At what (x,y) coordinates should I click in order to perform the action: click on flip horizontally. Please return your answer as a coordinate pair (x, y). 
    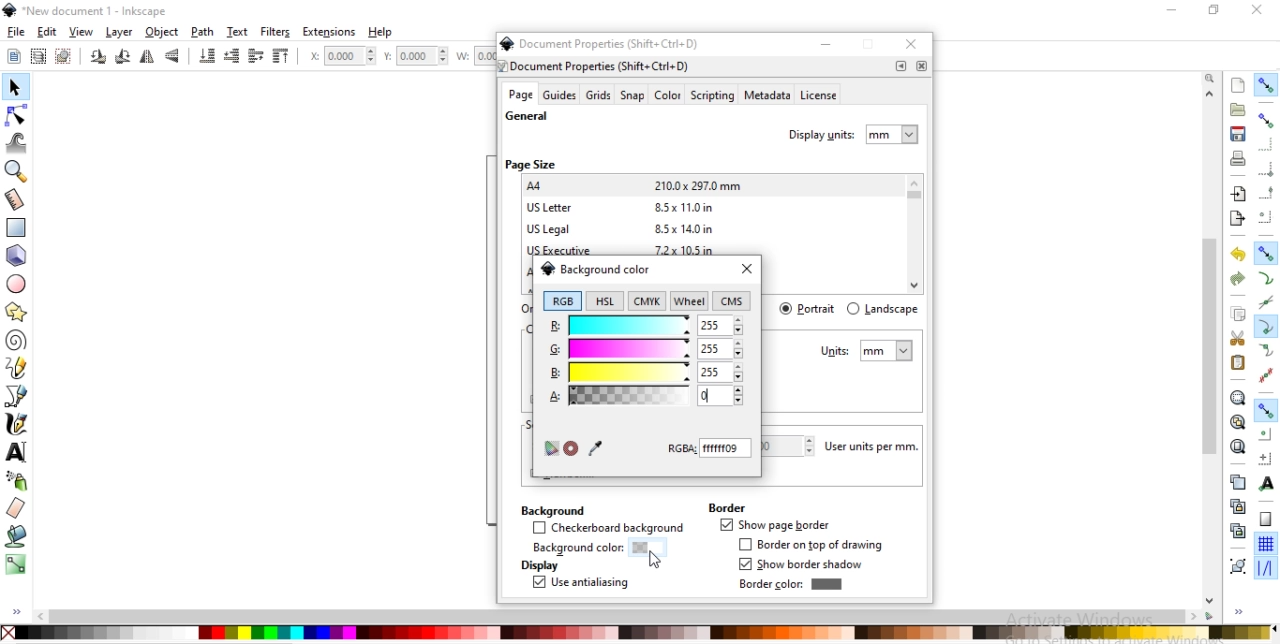
    Looking at the image, I should click on (150, 57).